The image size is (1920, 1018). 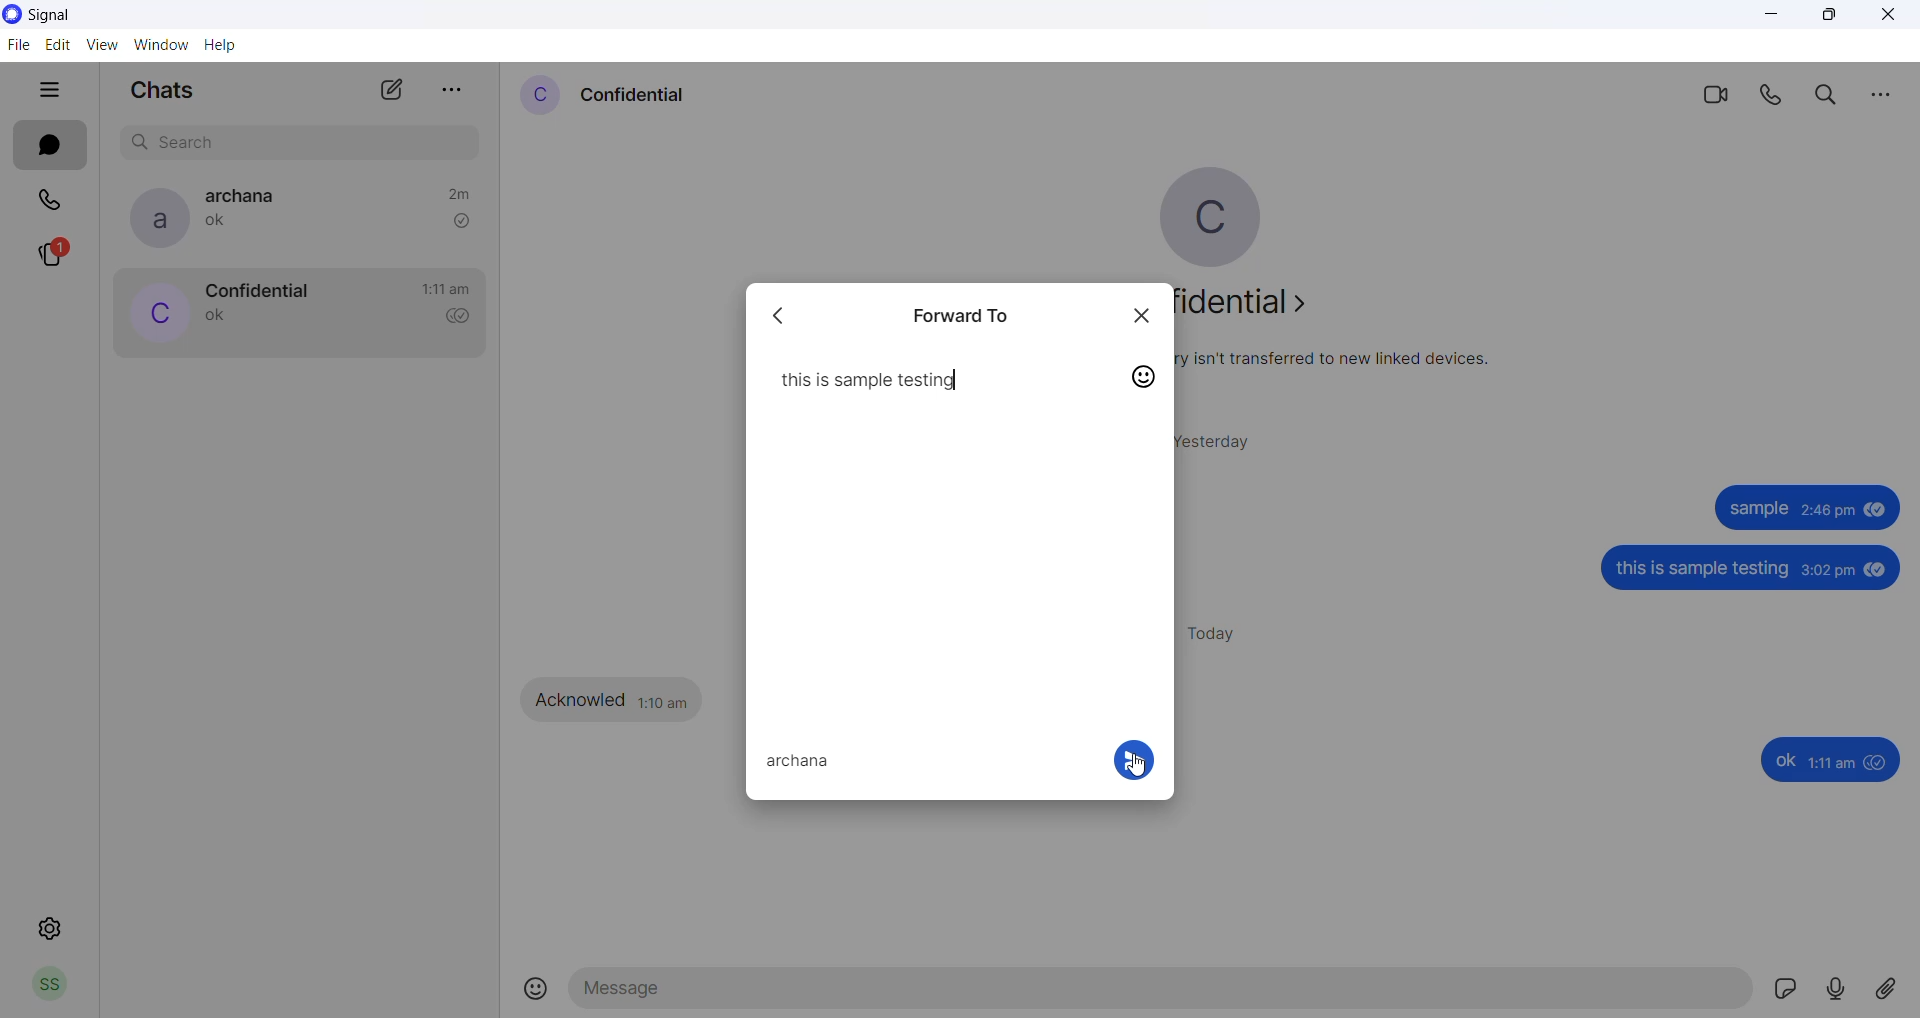 I want to click on contact name, so click(x=635, y=93).